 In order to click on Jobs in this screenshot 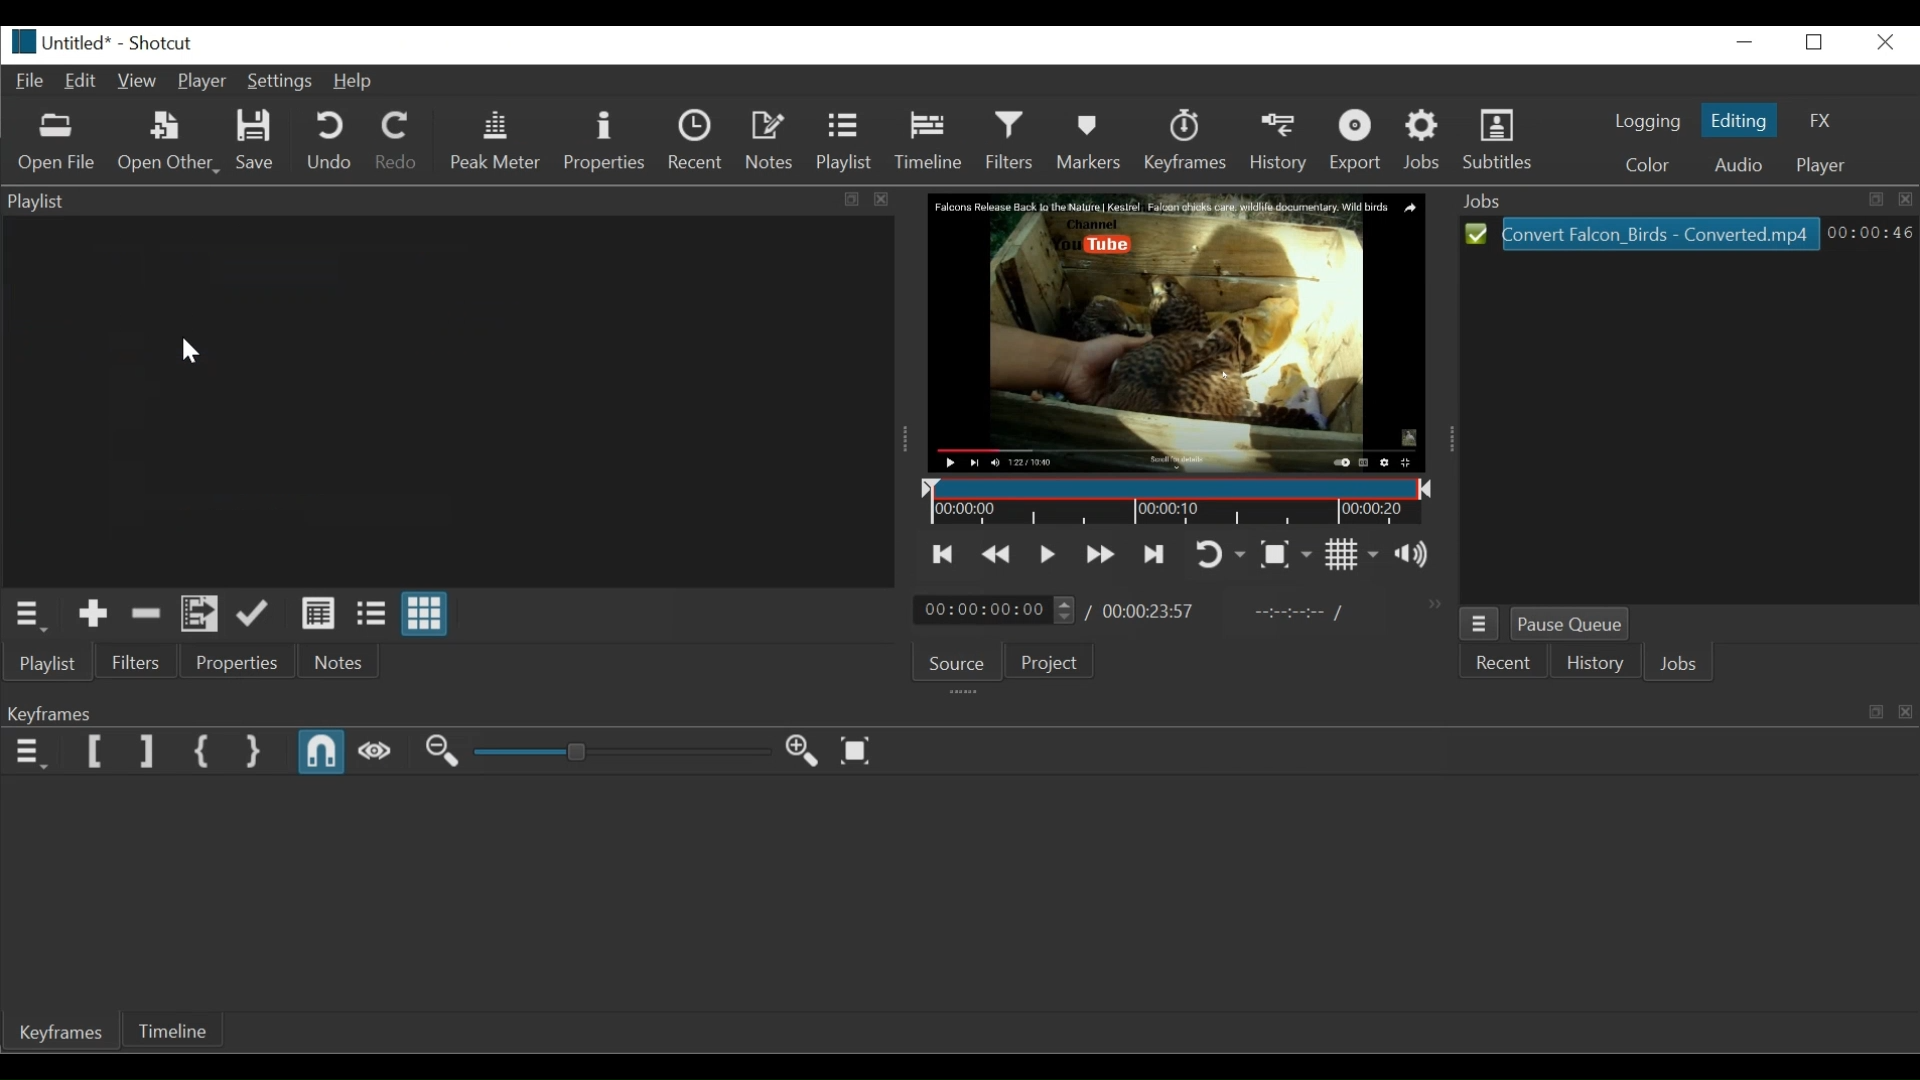, I will do `click(1683, 665)`.